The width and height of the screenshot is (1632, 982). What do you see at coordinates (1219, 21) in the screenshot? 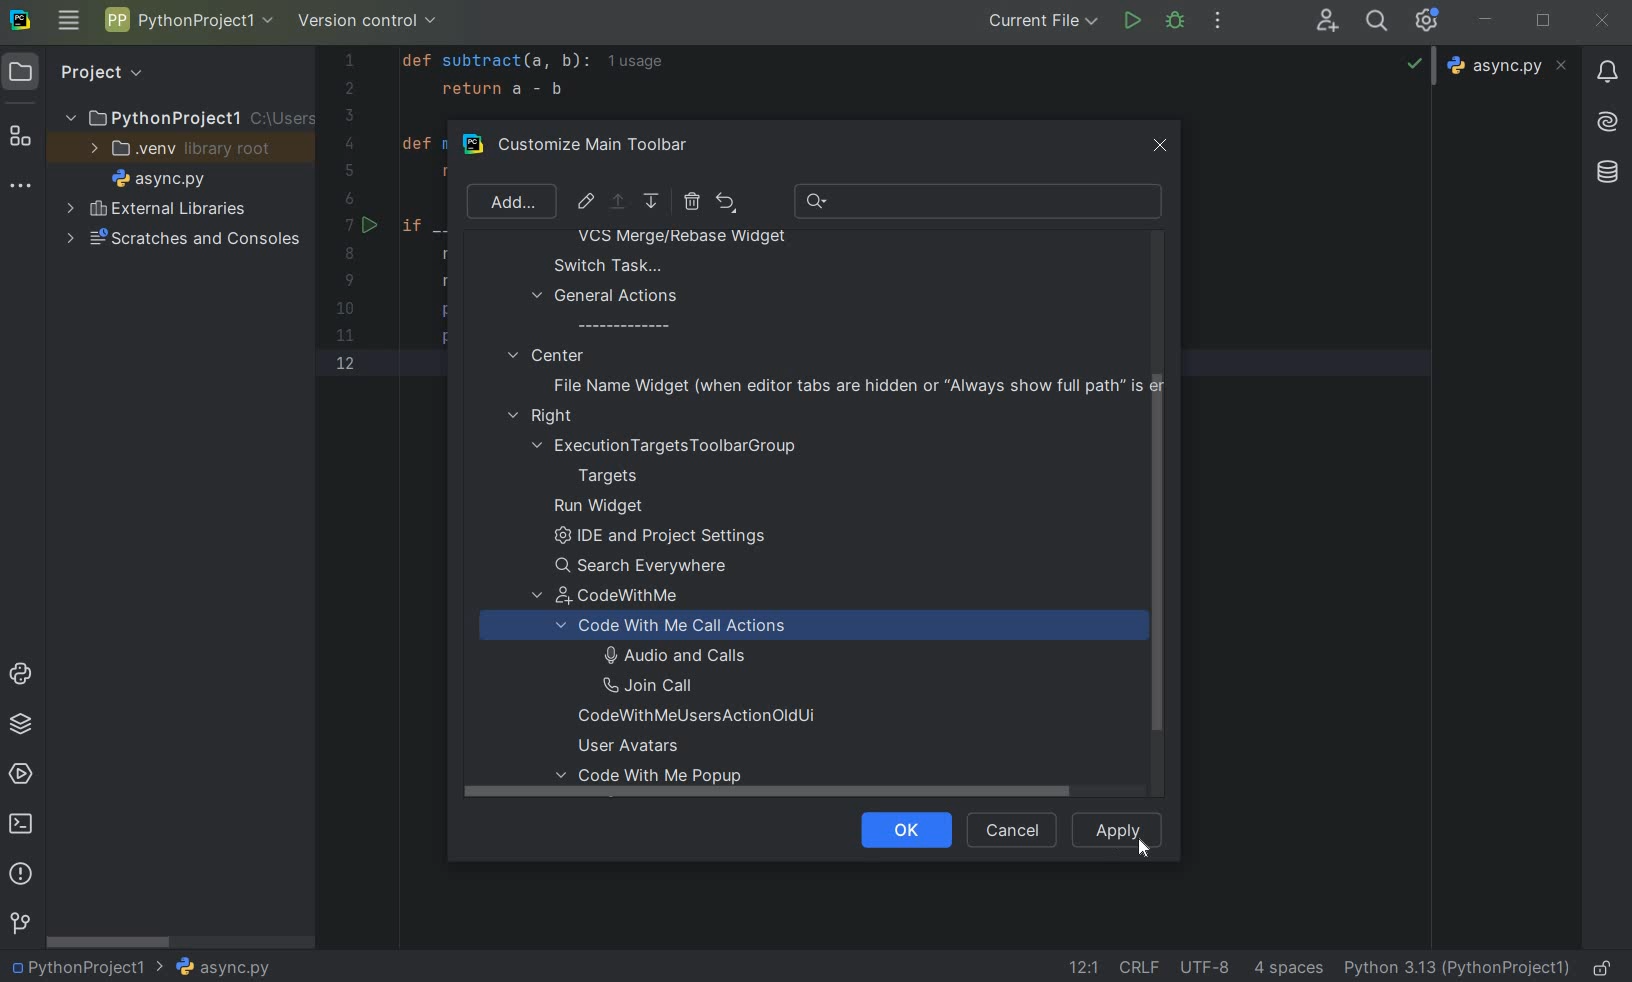
I see `MORE ACTIONS` at bounding box center [1219, 21].